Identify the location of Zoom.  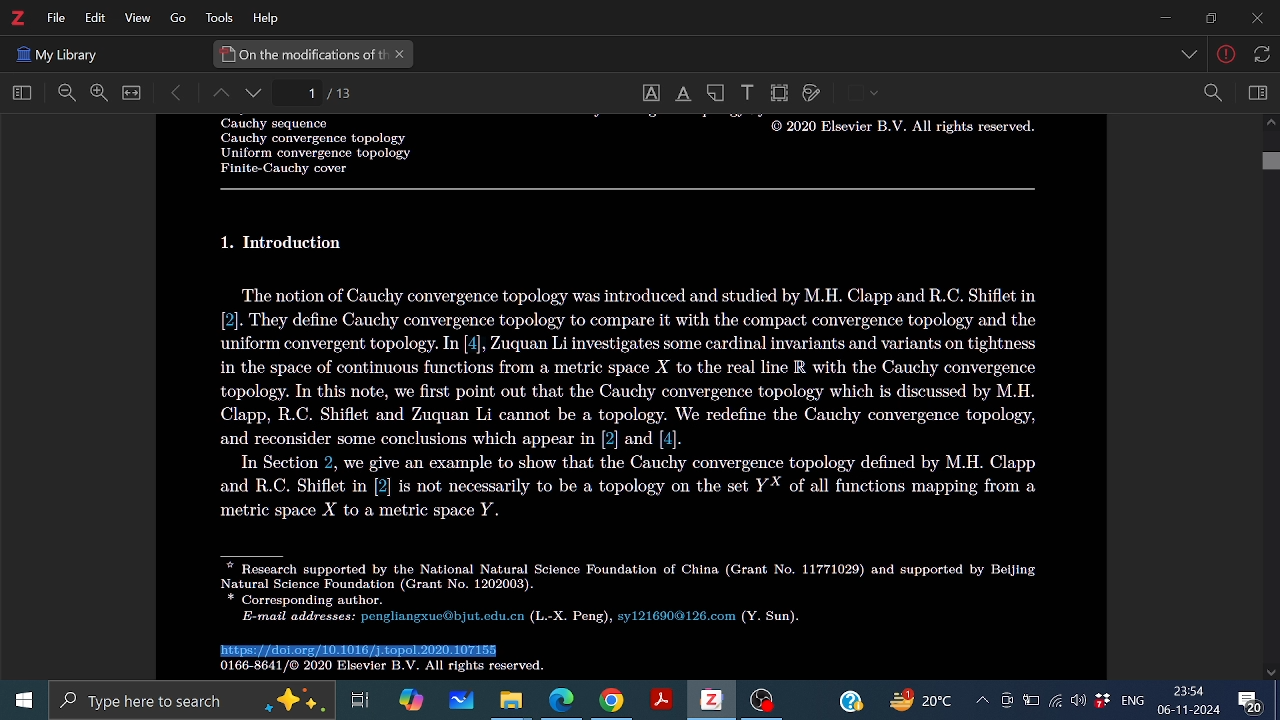
(1212, 93).